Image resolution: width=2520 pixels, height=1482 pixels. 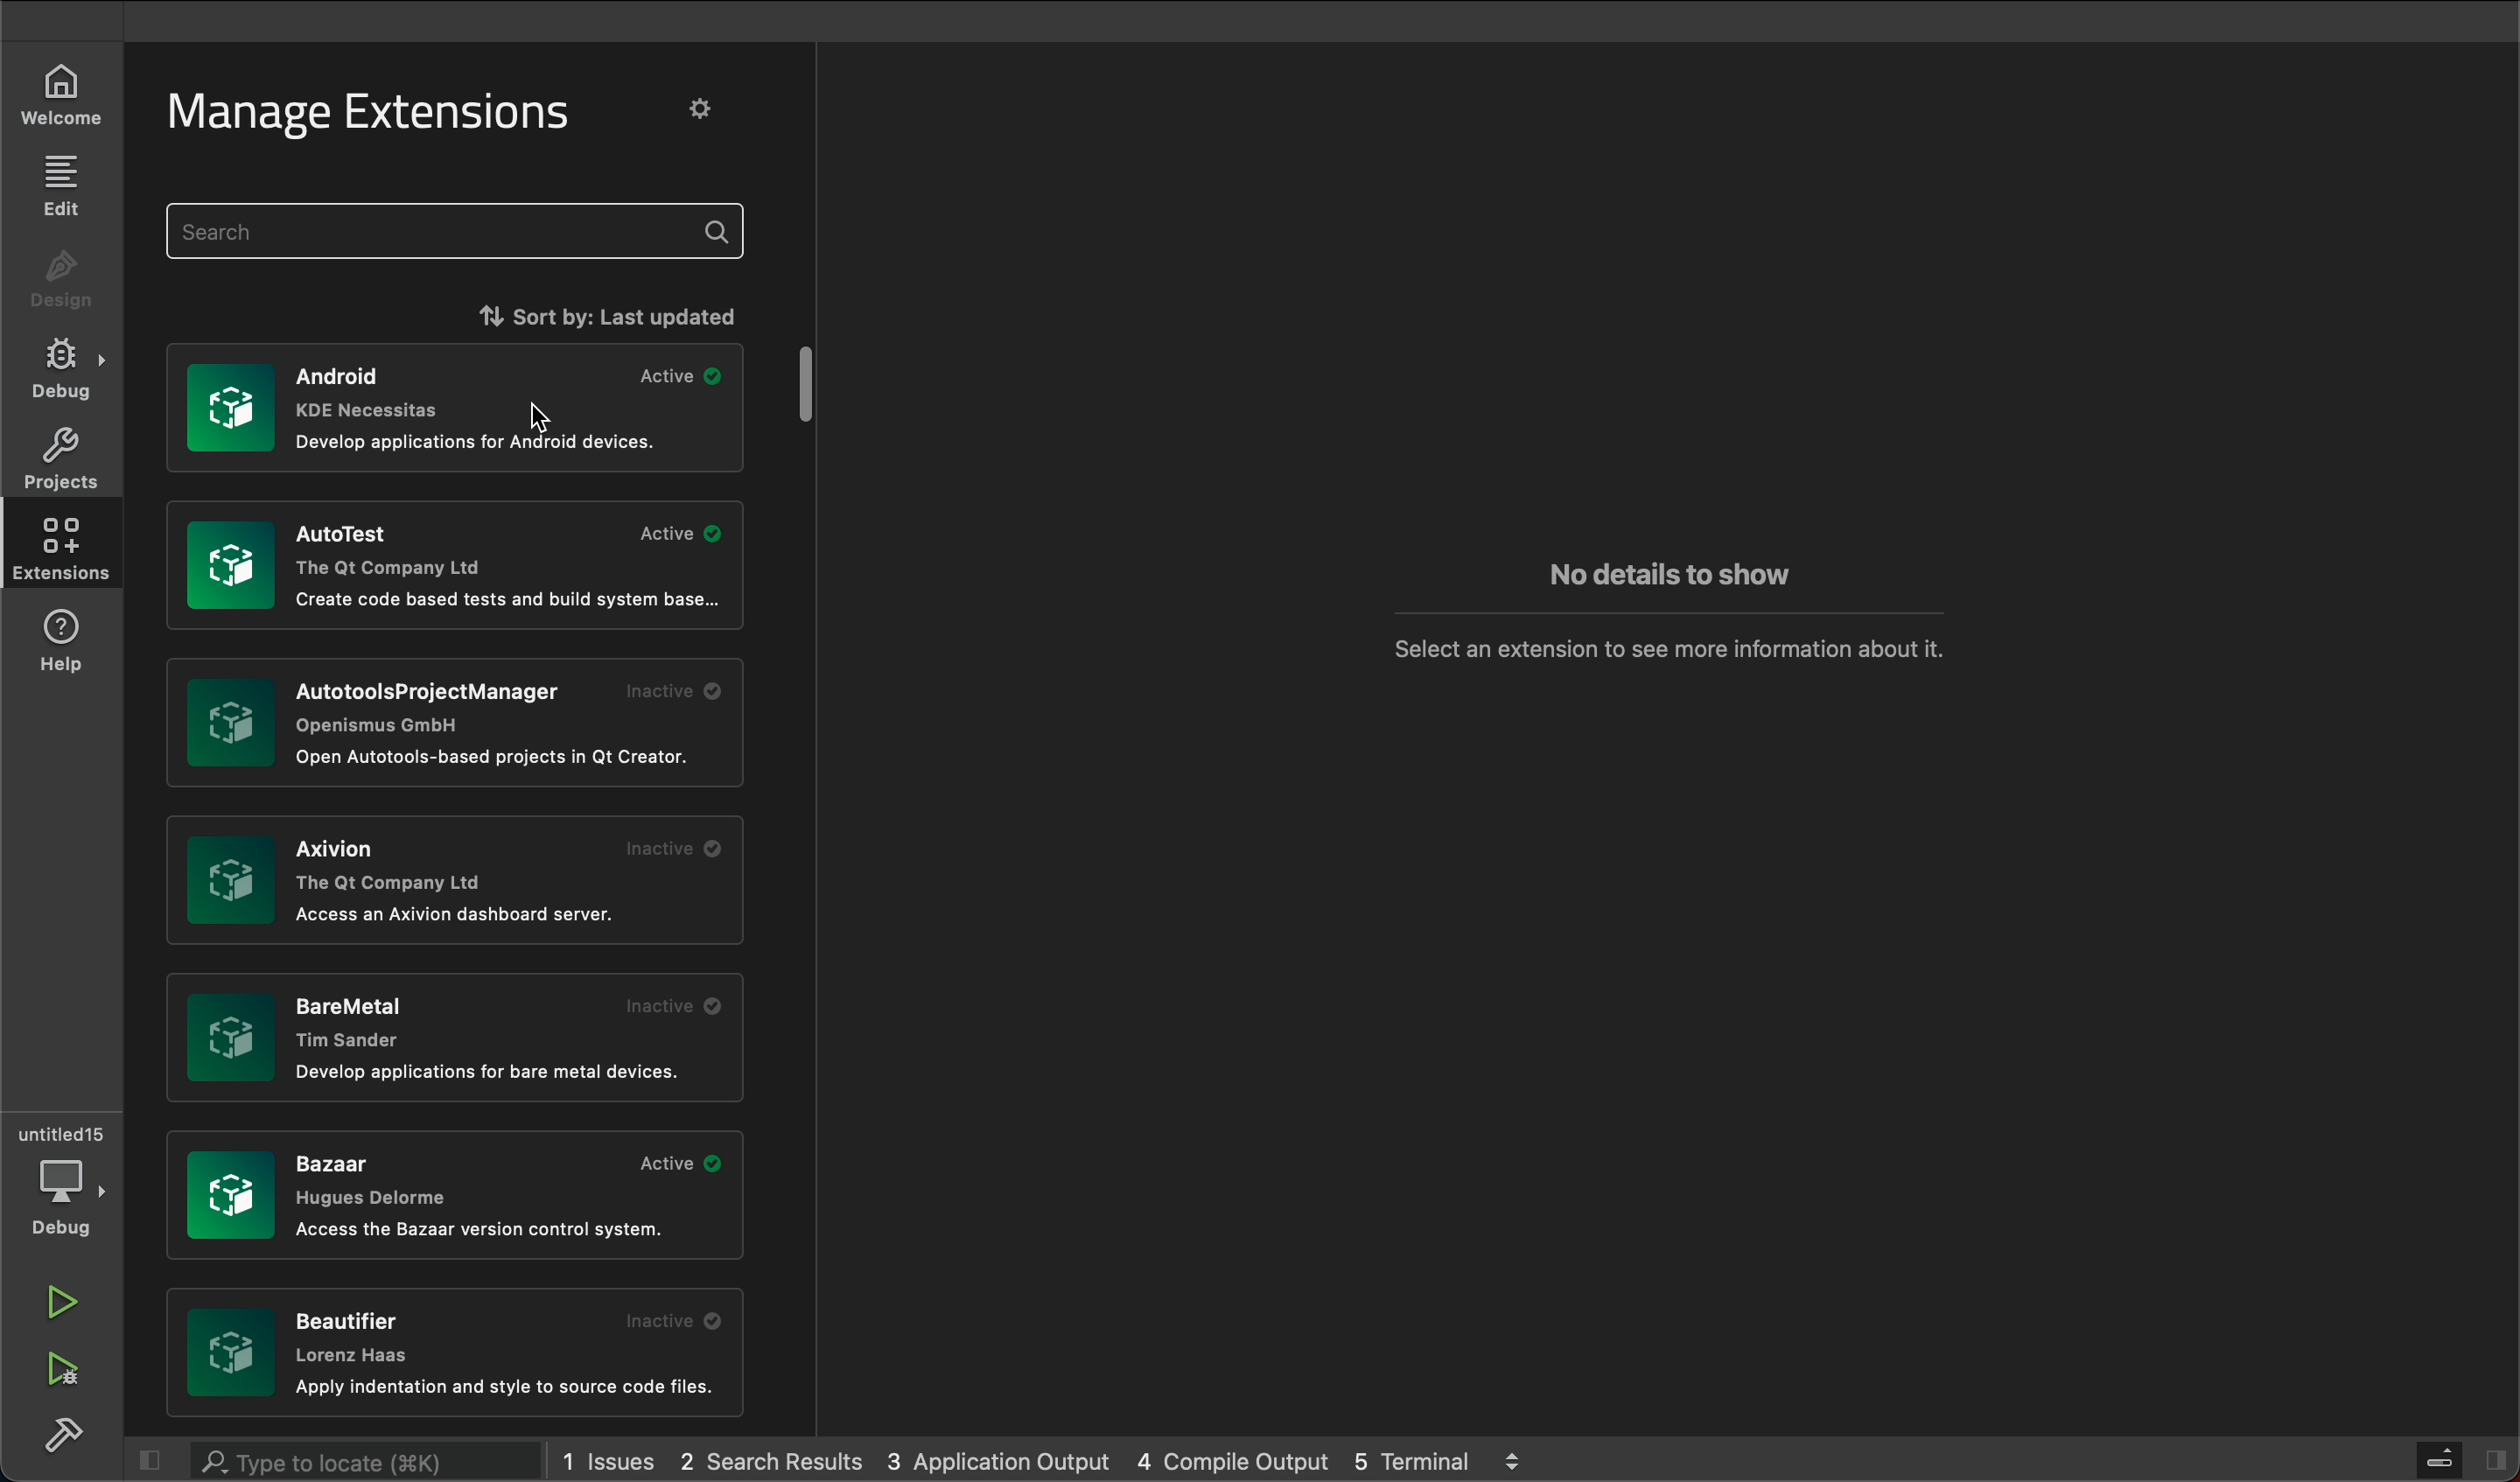 What do you see at coordinates (62, 1437) in the screenshot?
I see `build` at bounding box center [62, 1437].